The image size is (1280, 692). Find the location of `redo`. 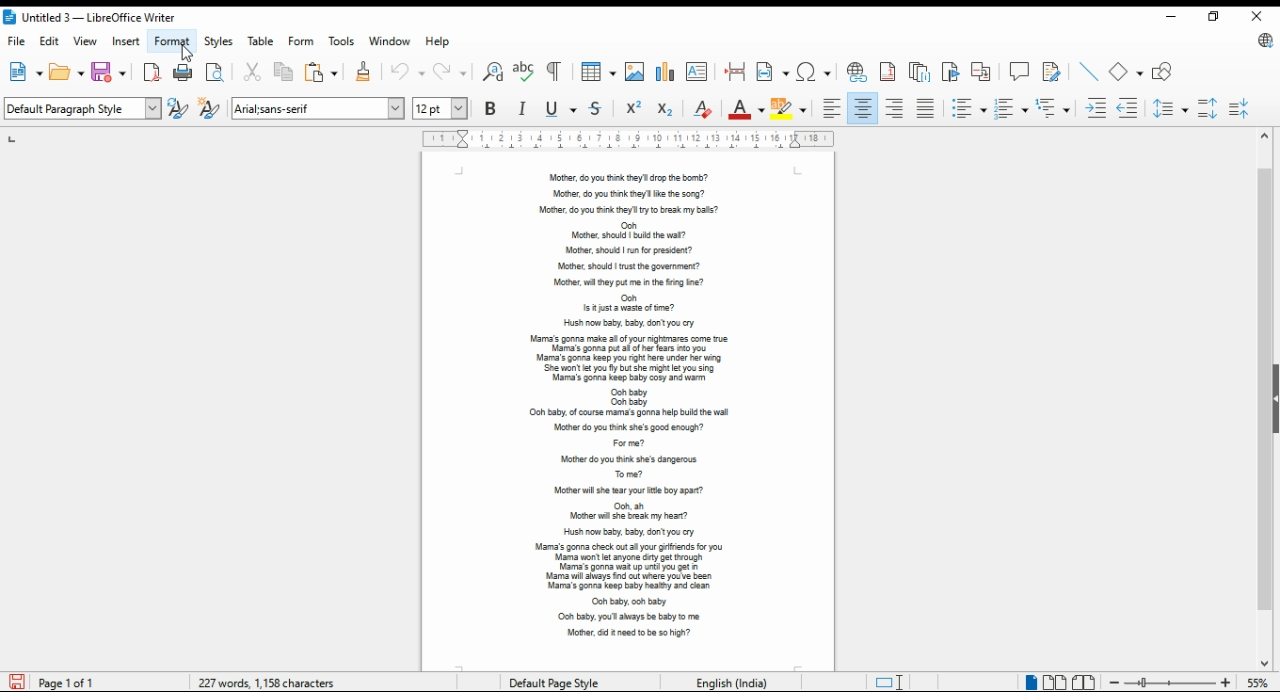

redo is located at coordinates (449, 71).